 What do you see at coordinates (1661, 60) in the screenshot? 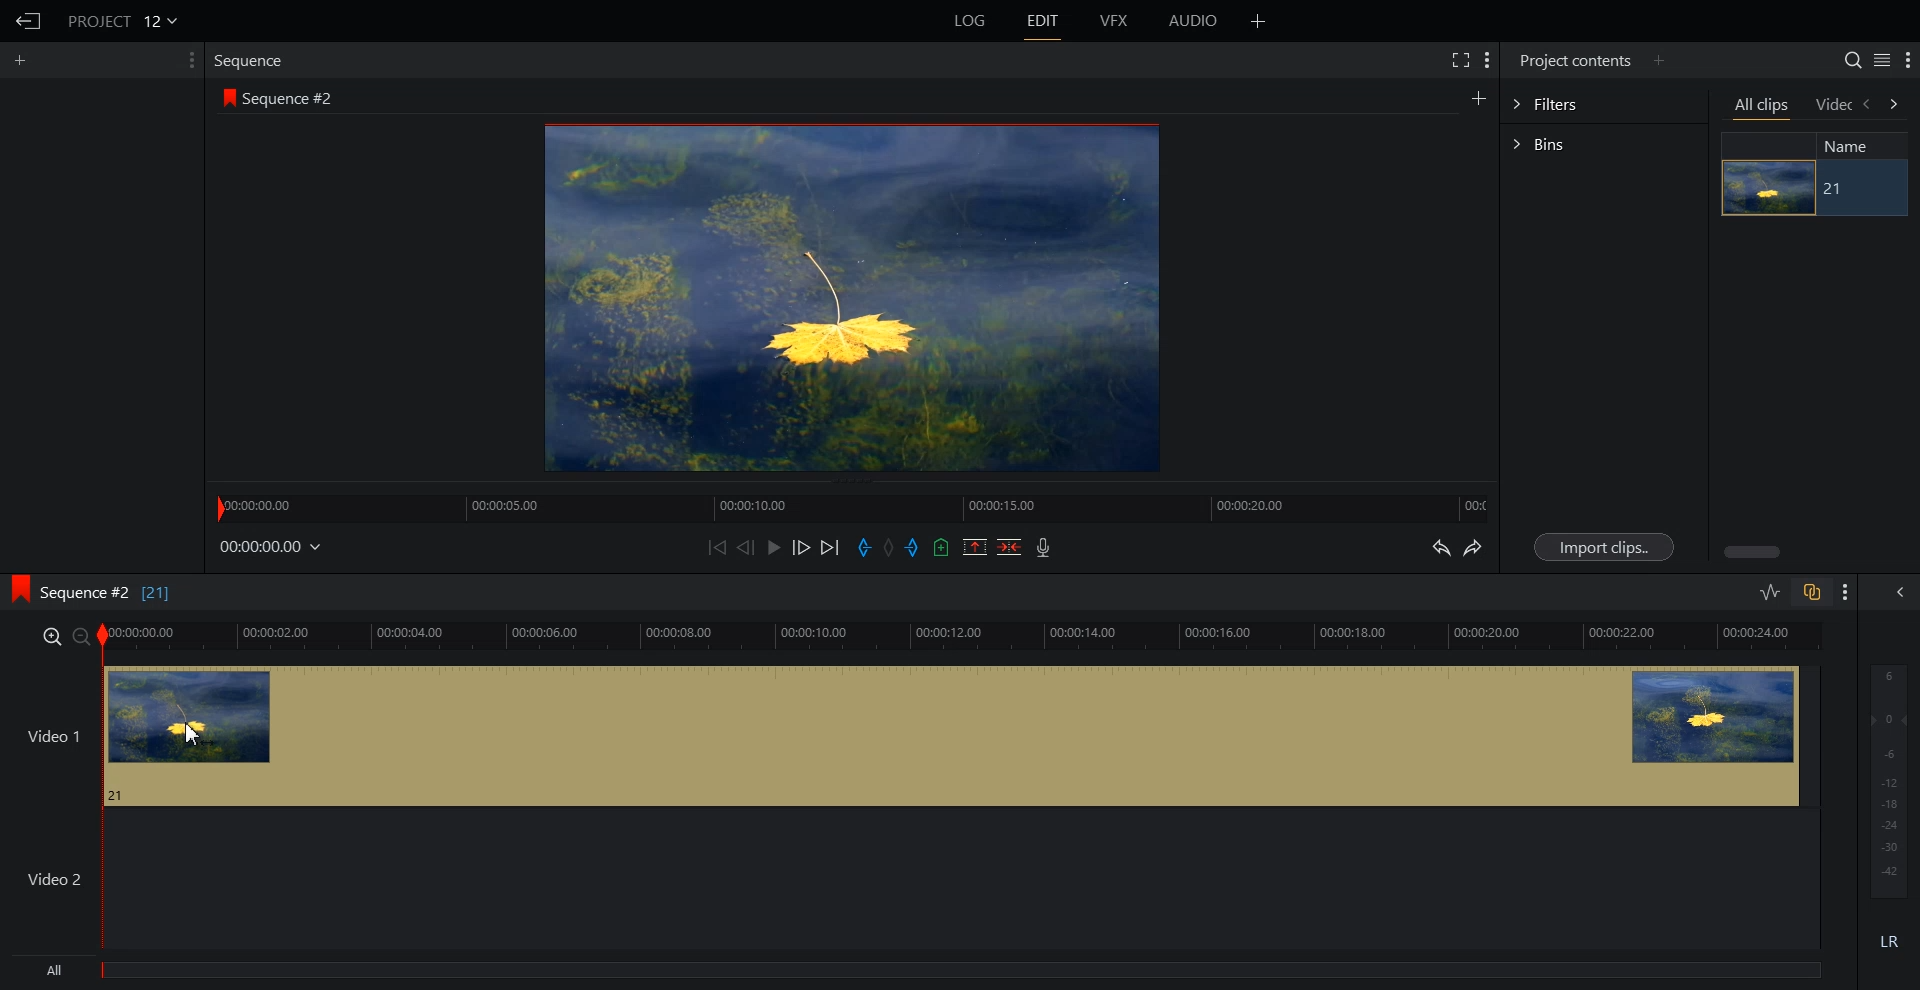
I see `Add Panel` at bounding box center [1661, 60].